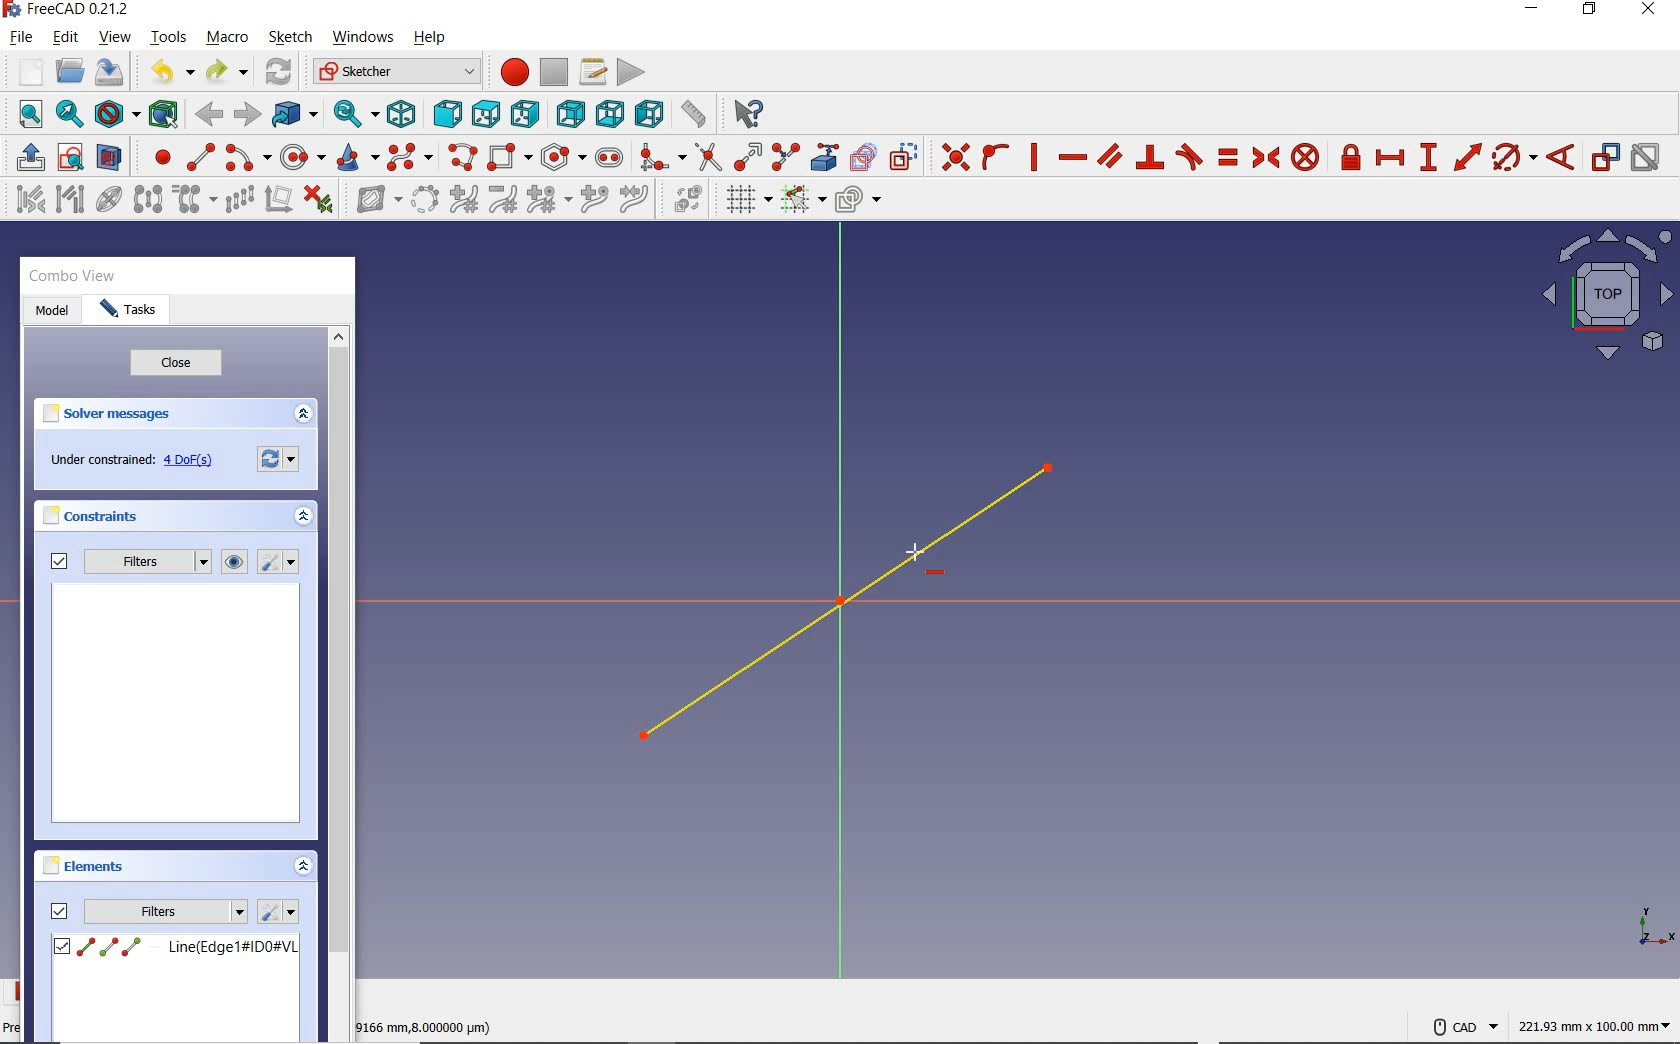  What do you see at coordinates (748, 200) in the screenshot?
I see `TOGGLE GRID` at bounding box center [748, 200].